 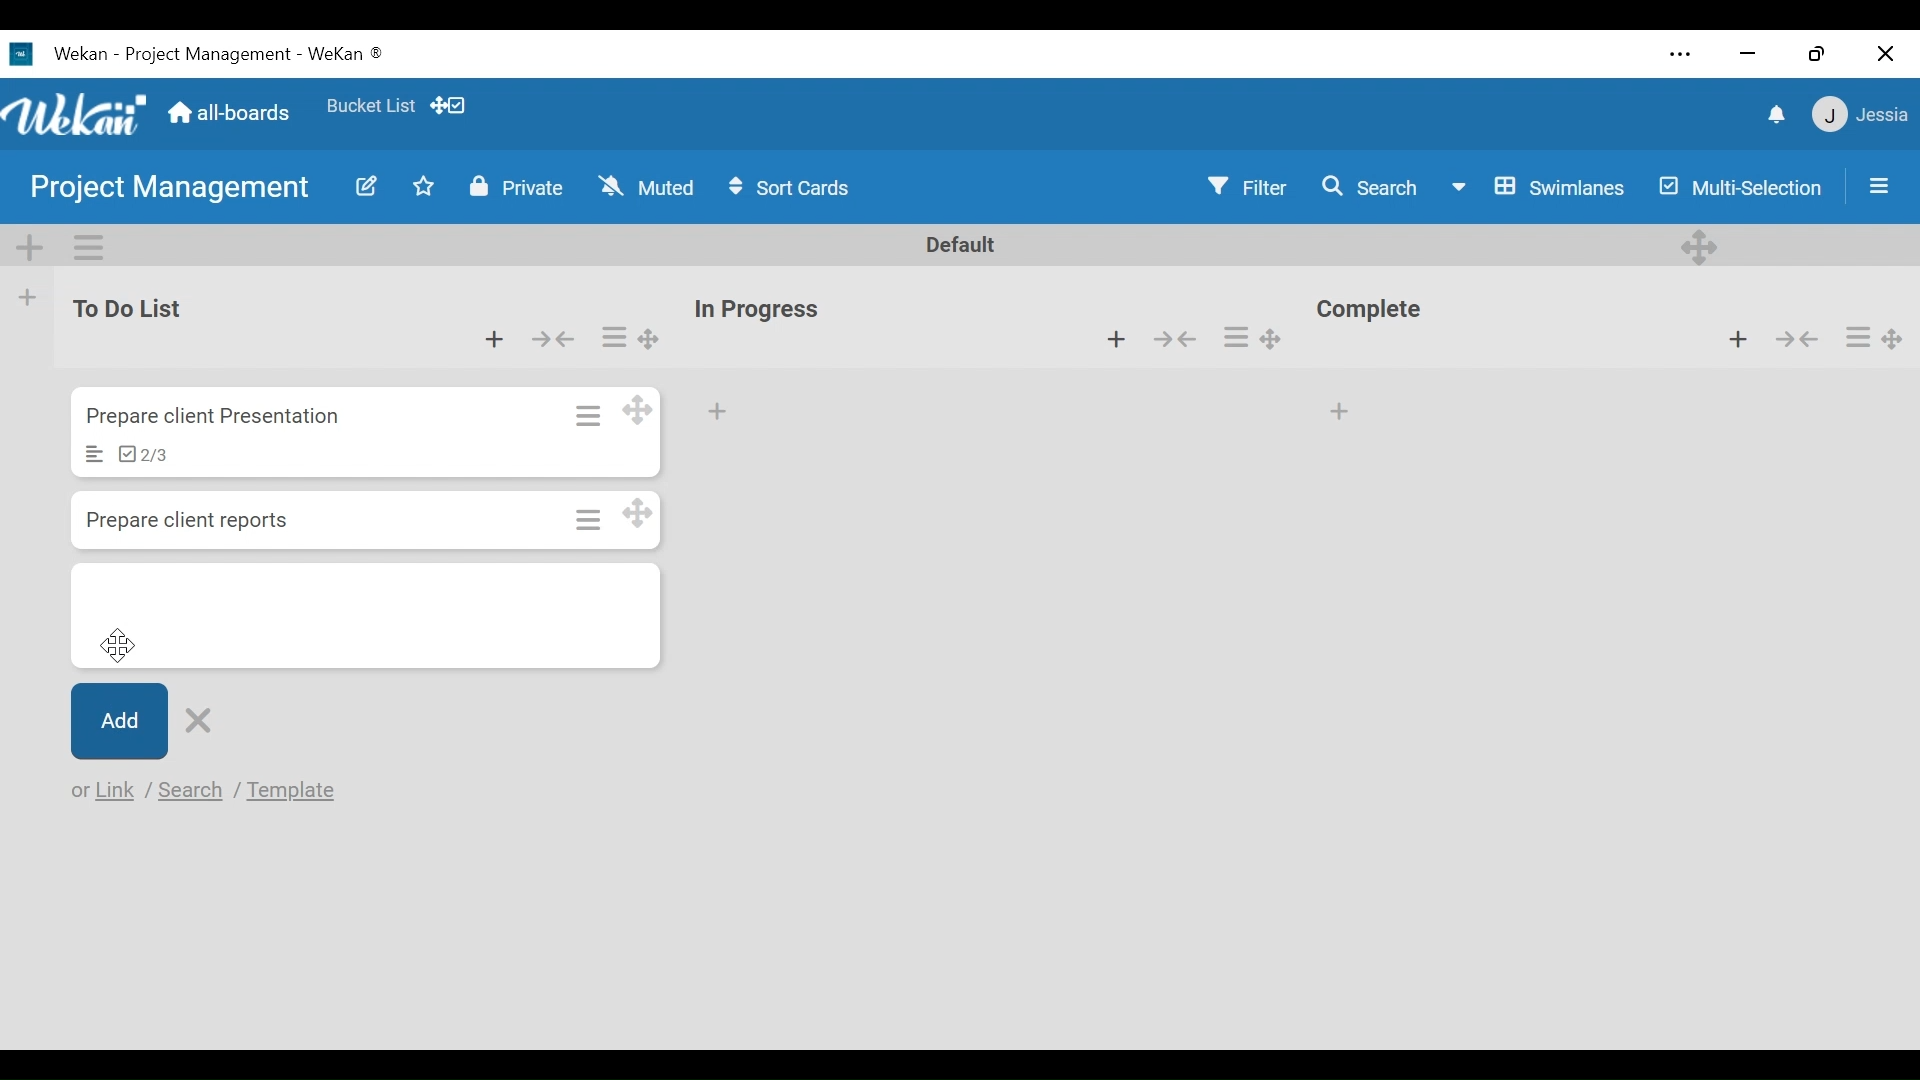 What do you see at coordinates (134, 309) in the screenshot?
I see `to do list` at bounding box center [134, 309].